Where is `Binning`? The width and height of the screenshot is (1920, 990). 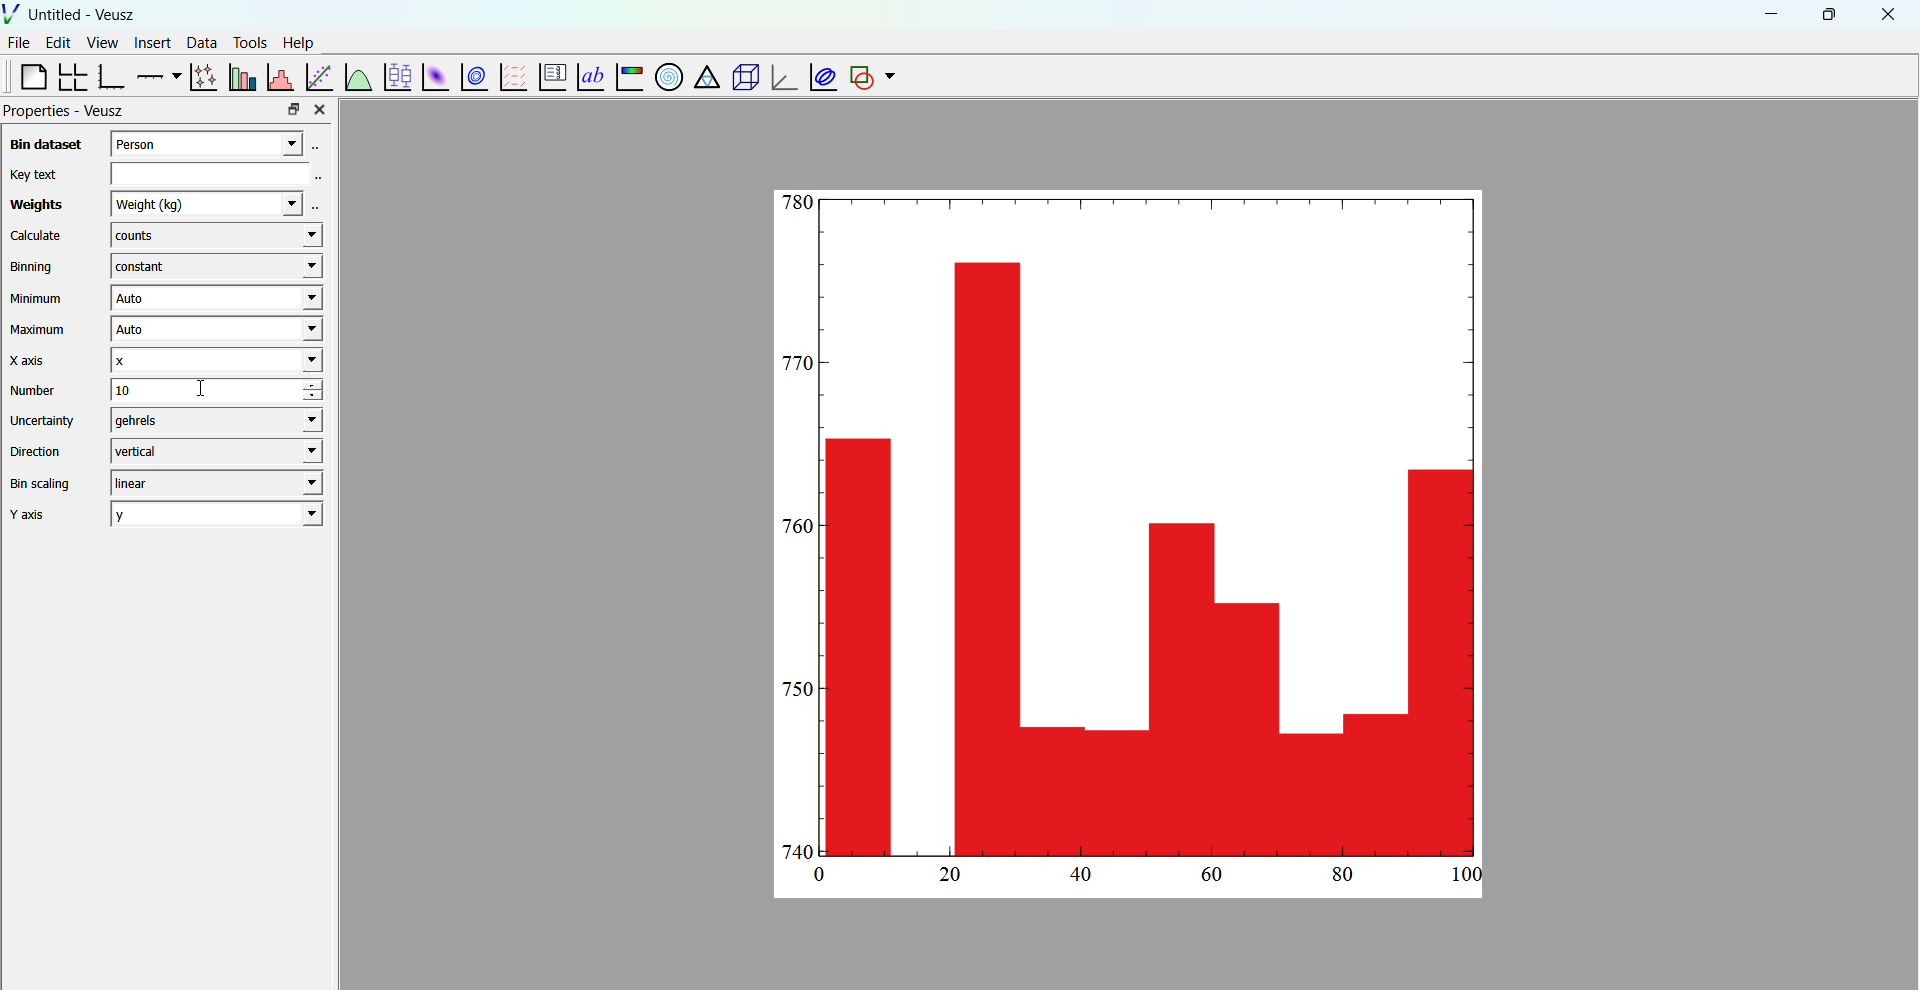 Binning is located at coordinates (35, 267).